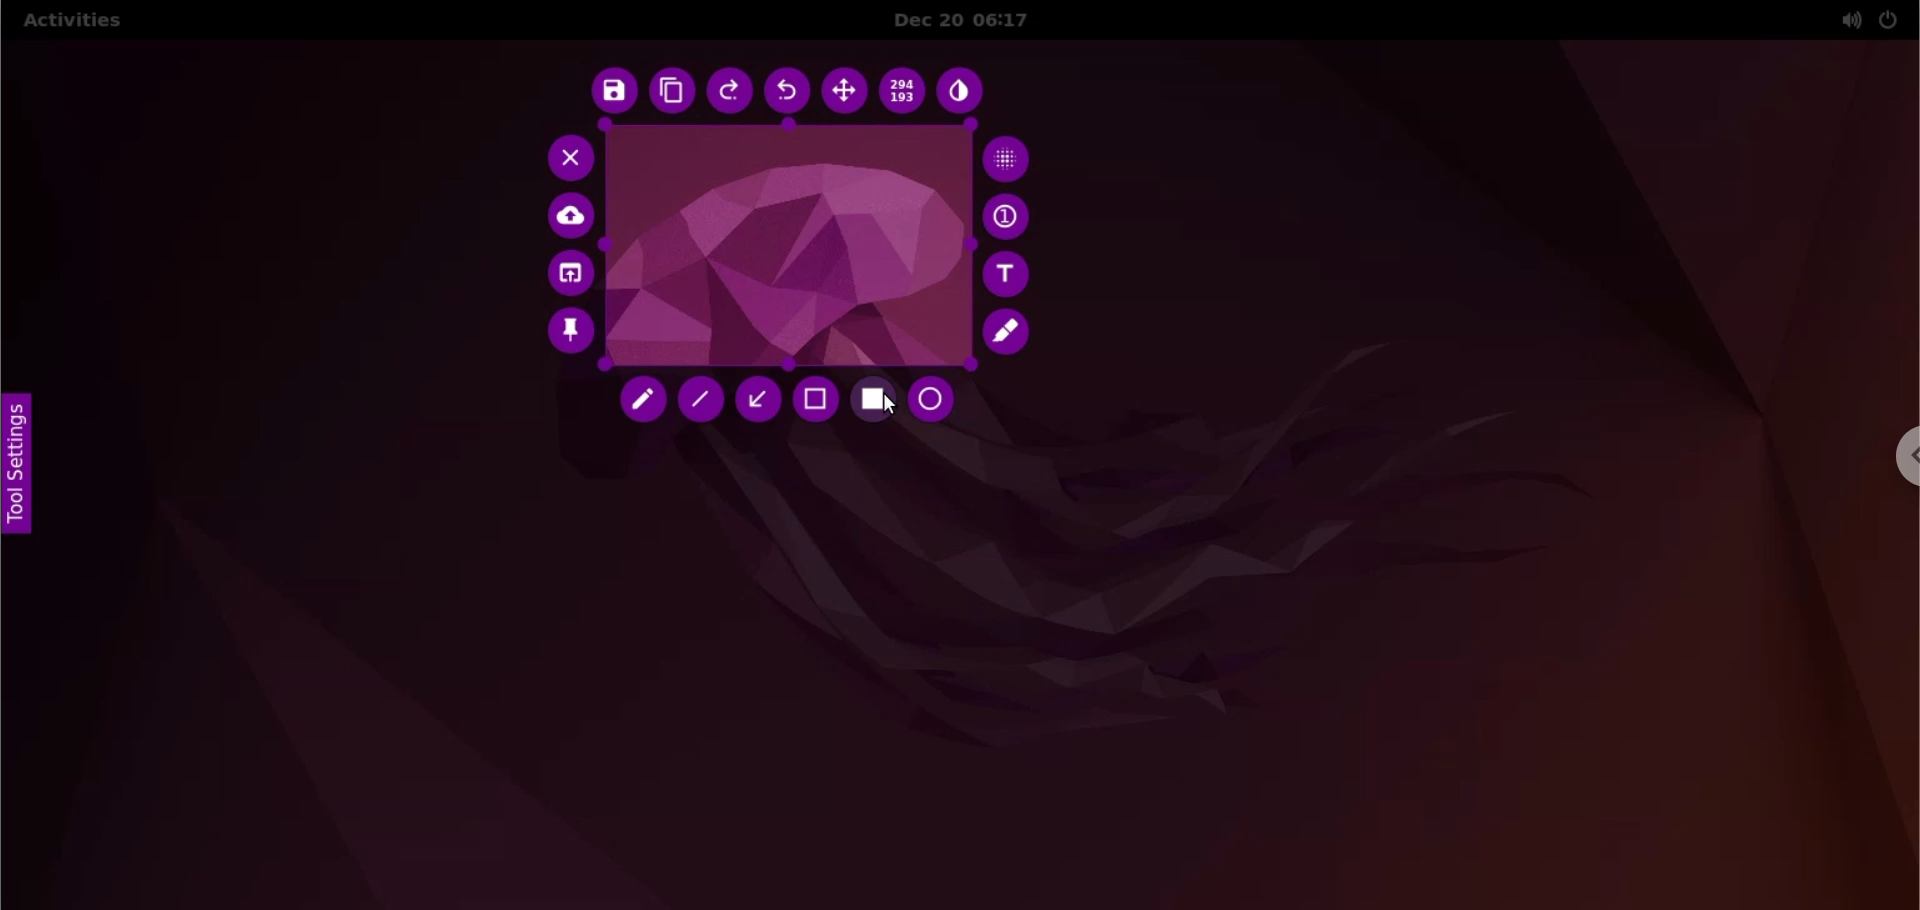 The image size is (1920, 910). I want to click on tool settings, so click(24, 466).